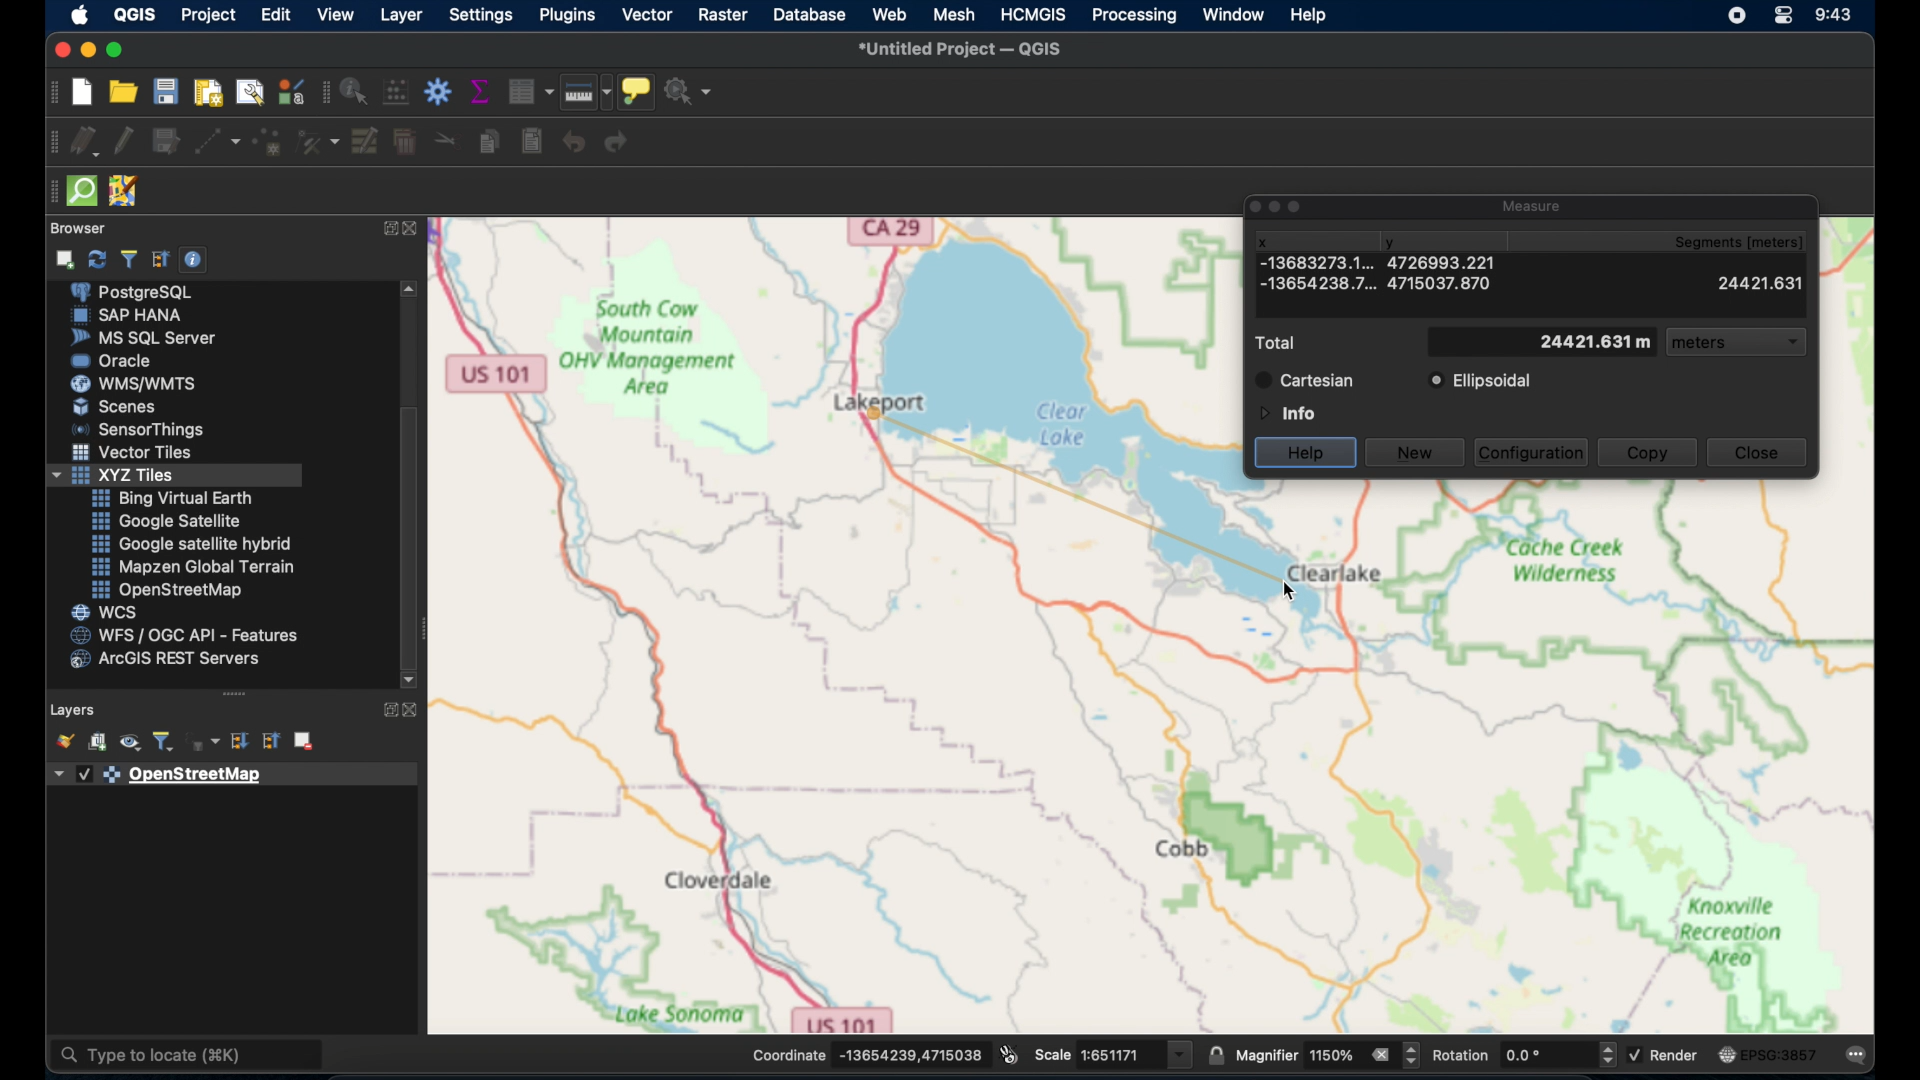 This screenshot has width=1920, height=1080. Describe the element at coordinates (1317, 601) in the screenshot. I see `cursor` at that location.